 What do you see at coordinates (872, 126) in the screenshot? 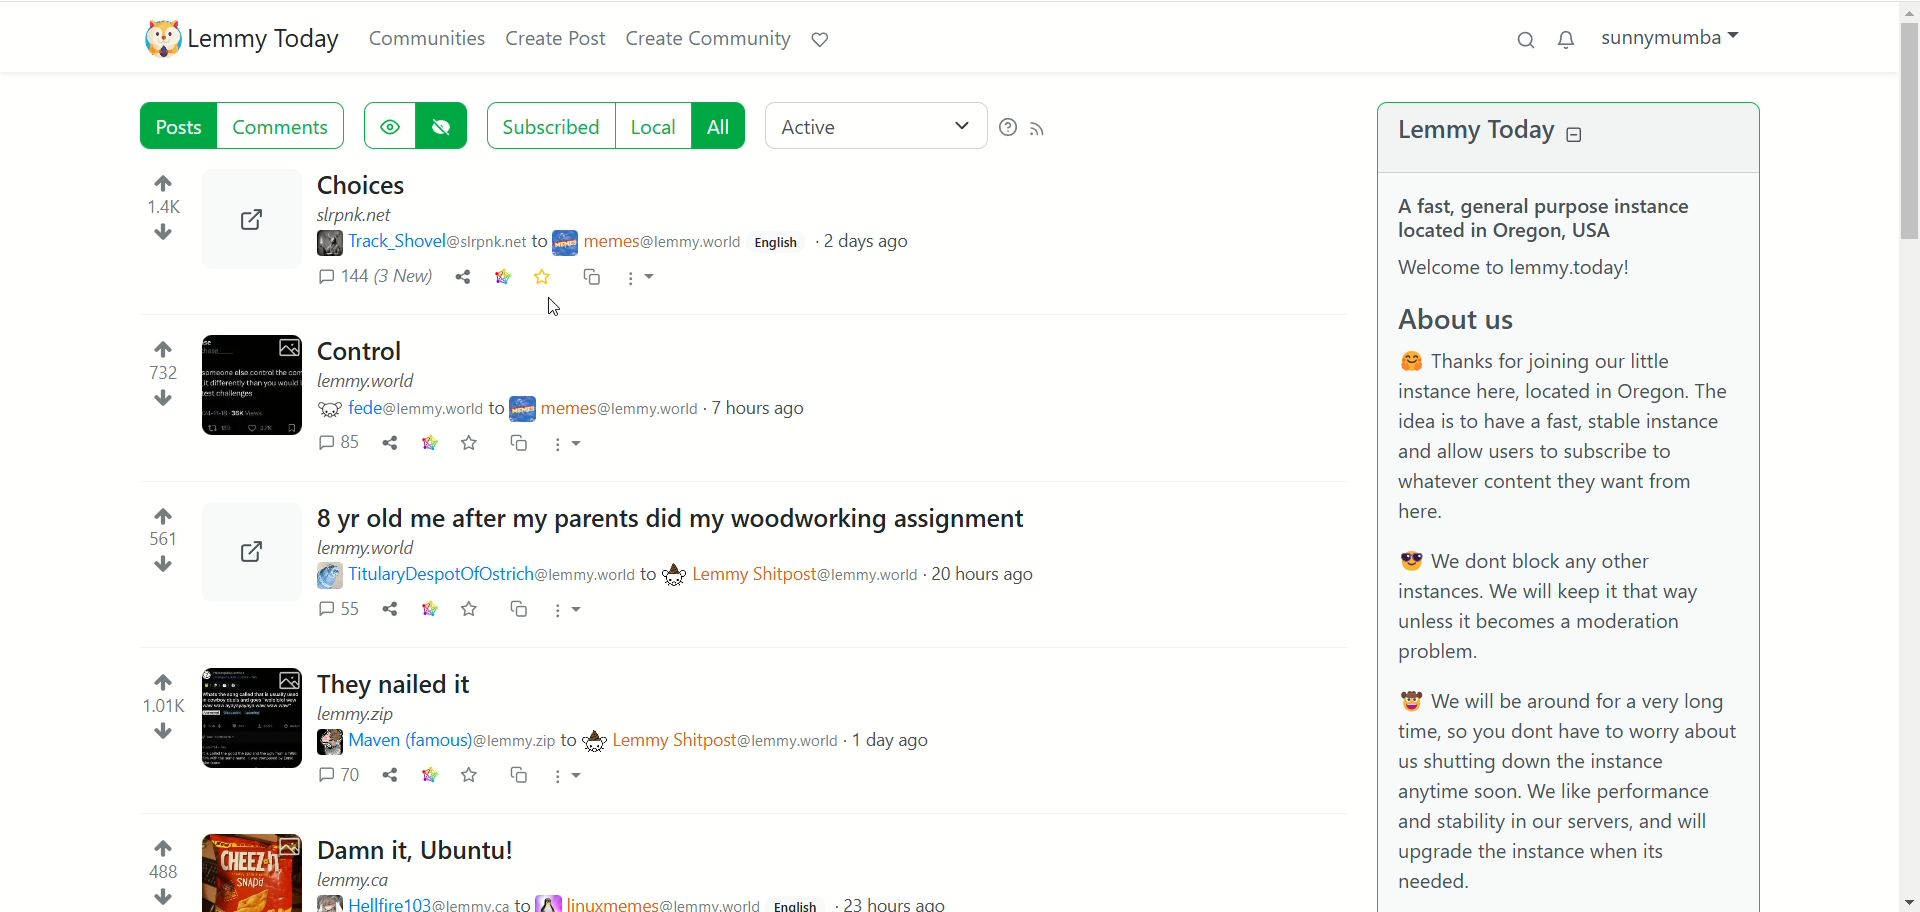
I see `active` at bounding box center [872, 126].